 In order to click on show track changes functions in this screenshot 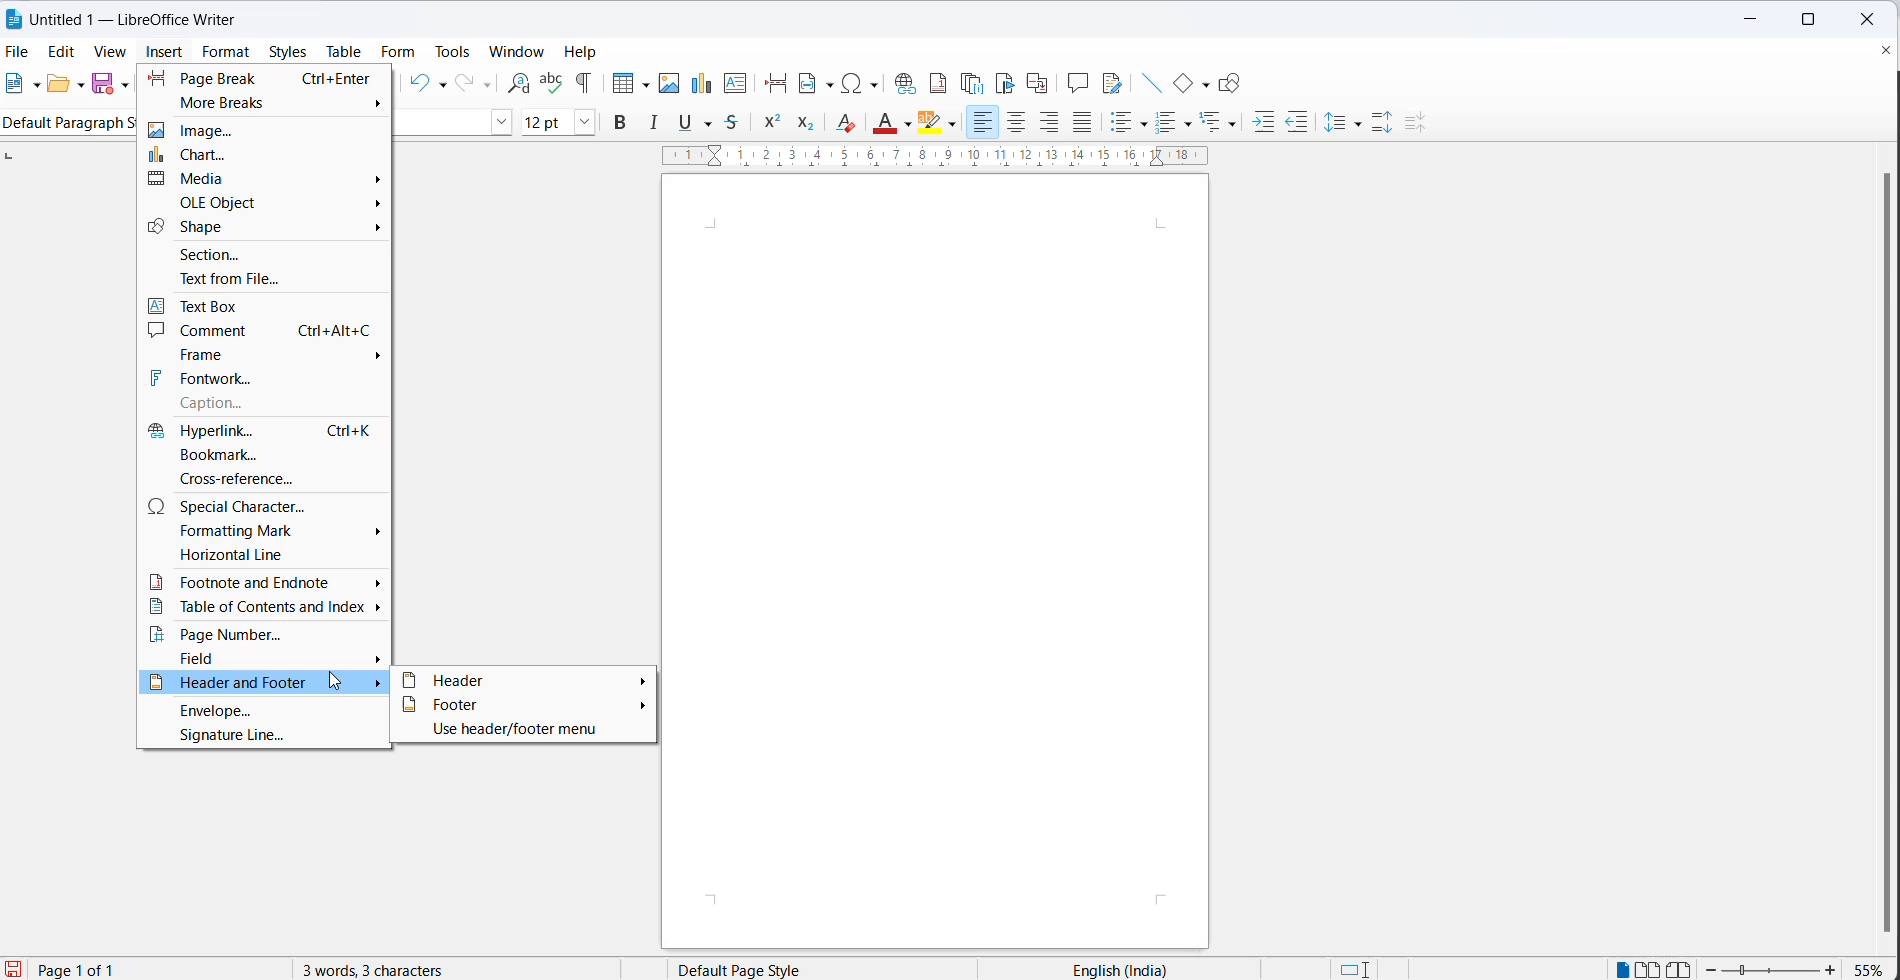, I will do `click(1111, 82)`.